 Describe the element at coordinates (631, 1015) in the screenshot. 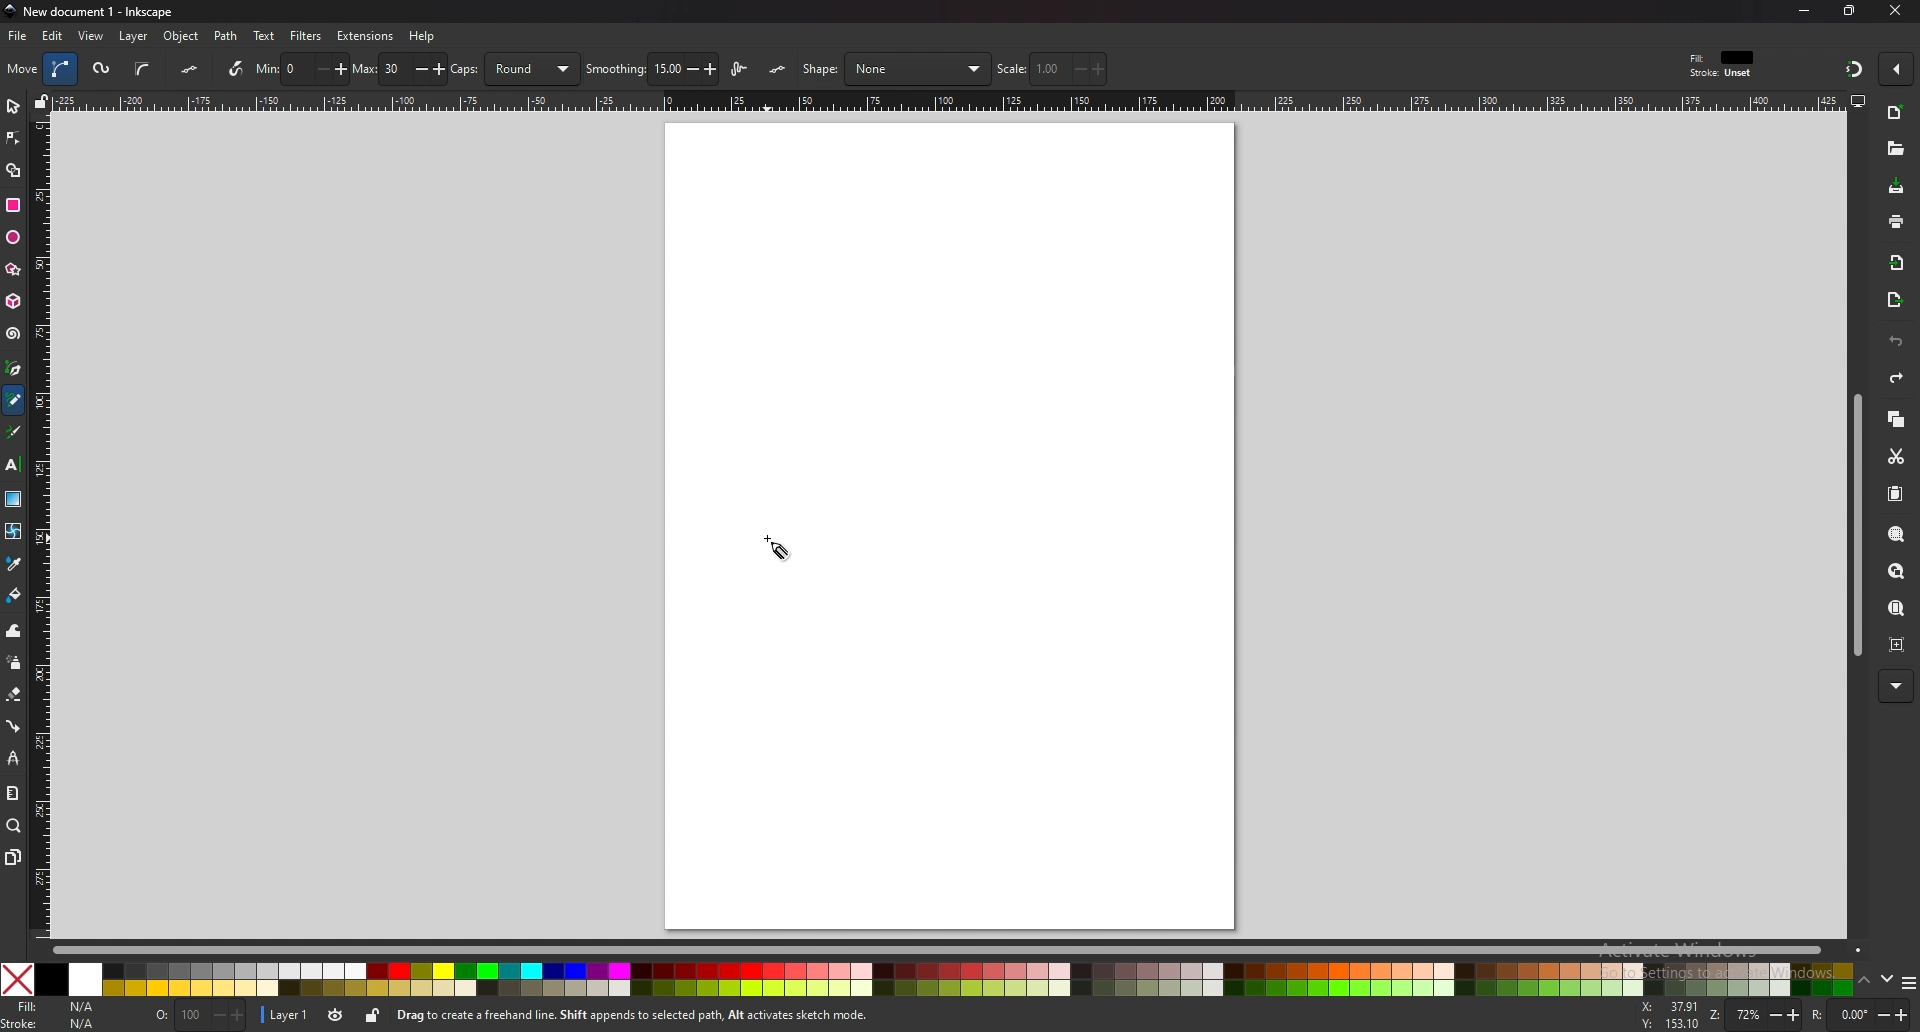

I see `info` at that location.